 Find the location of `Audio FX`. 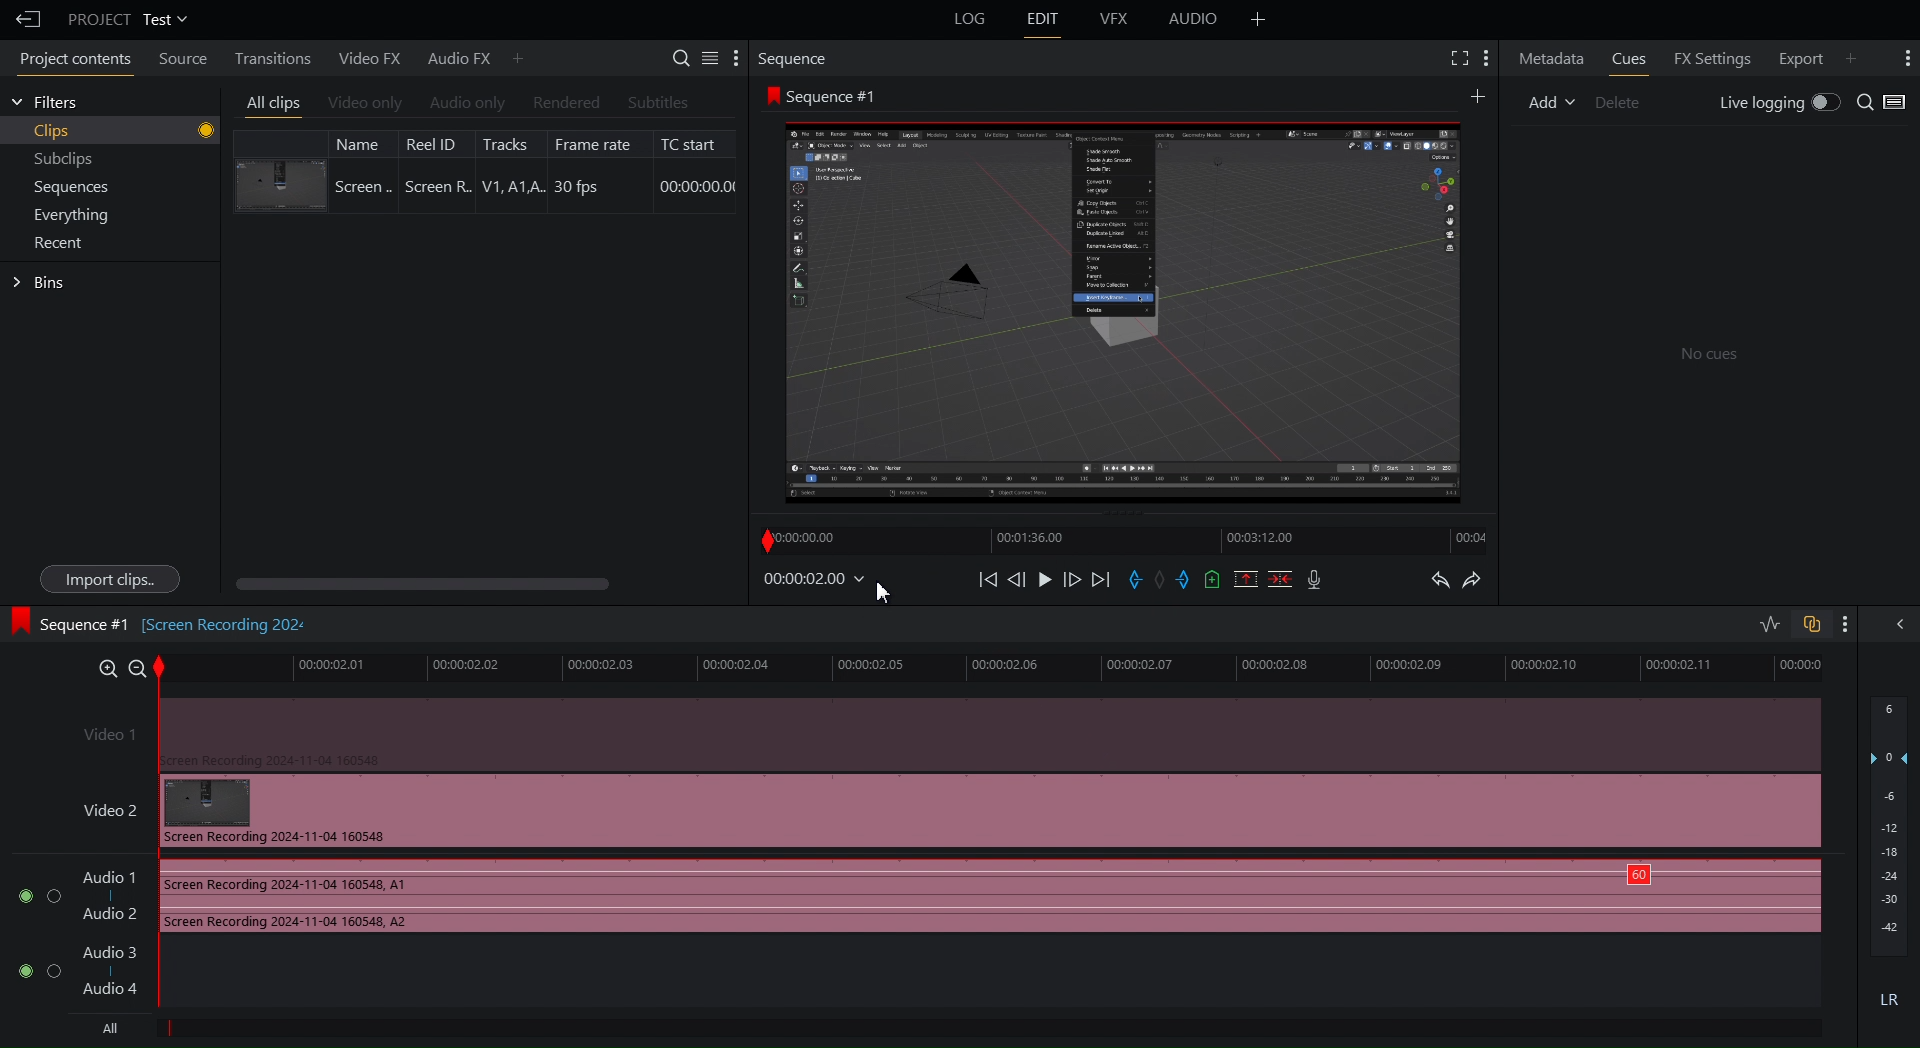

Audio FX is located at coordinates (451, 58).